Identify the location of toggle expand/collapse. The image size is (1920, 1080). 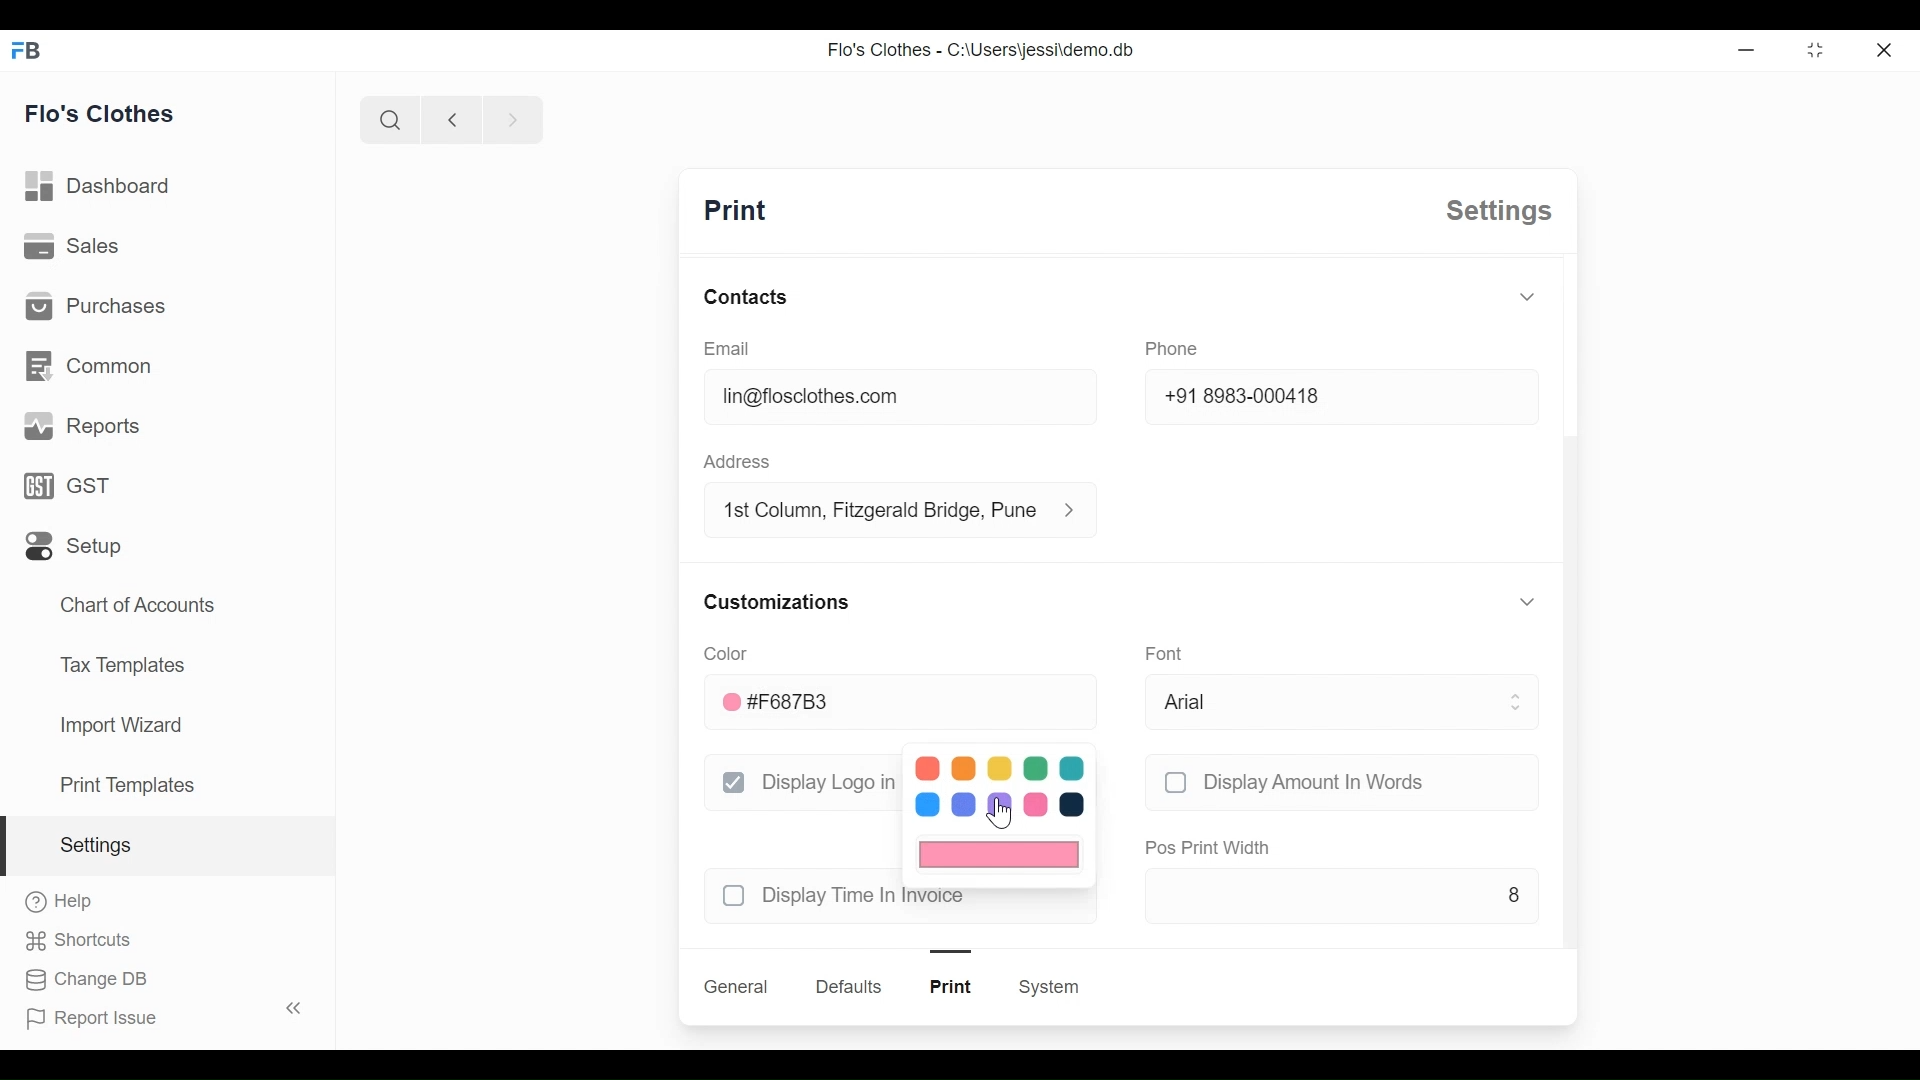
(1527, 296).